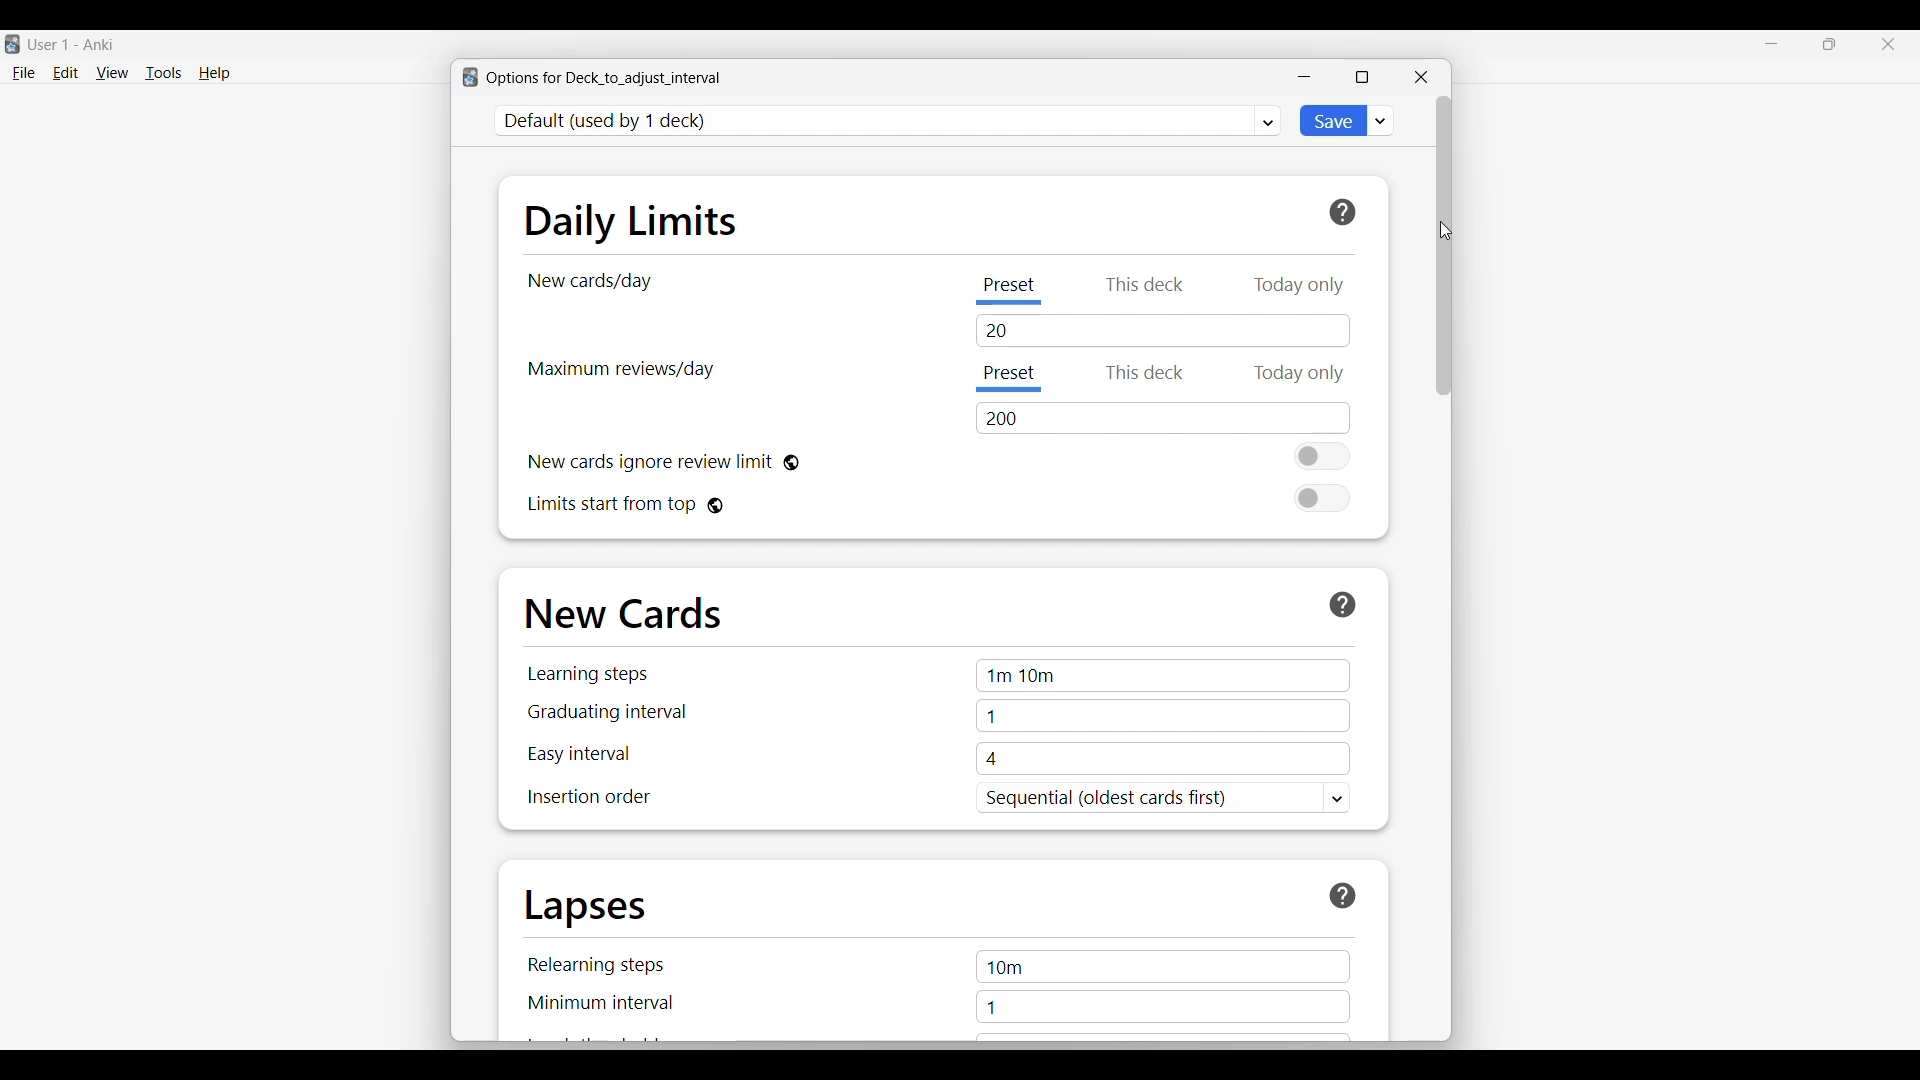 This screenshot has height=1080, width=1920. Describe the element at coordinates (470, 77) in the screenshot. I see `Software logo` at that location.